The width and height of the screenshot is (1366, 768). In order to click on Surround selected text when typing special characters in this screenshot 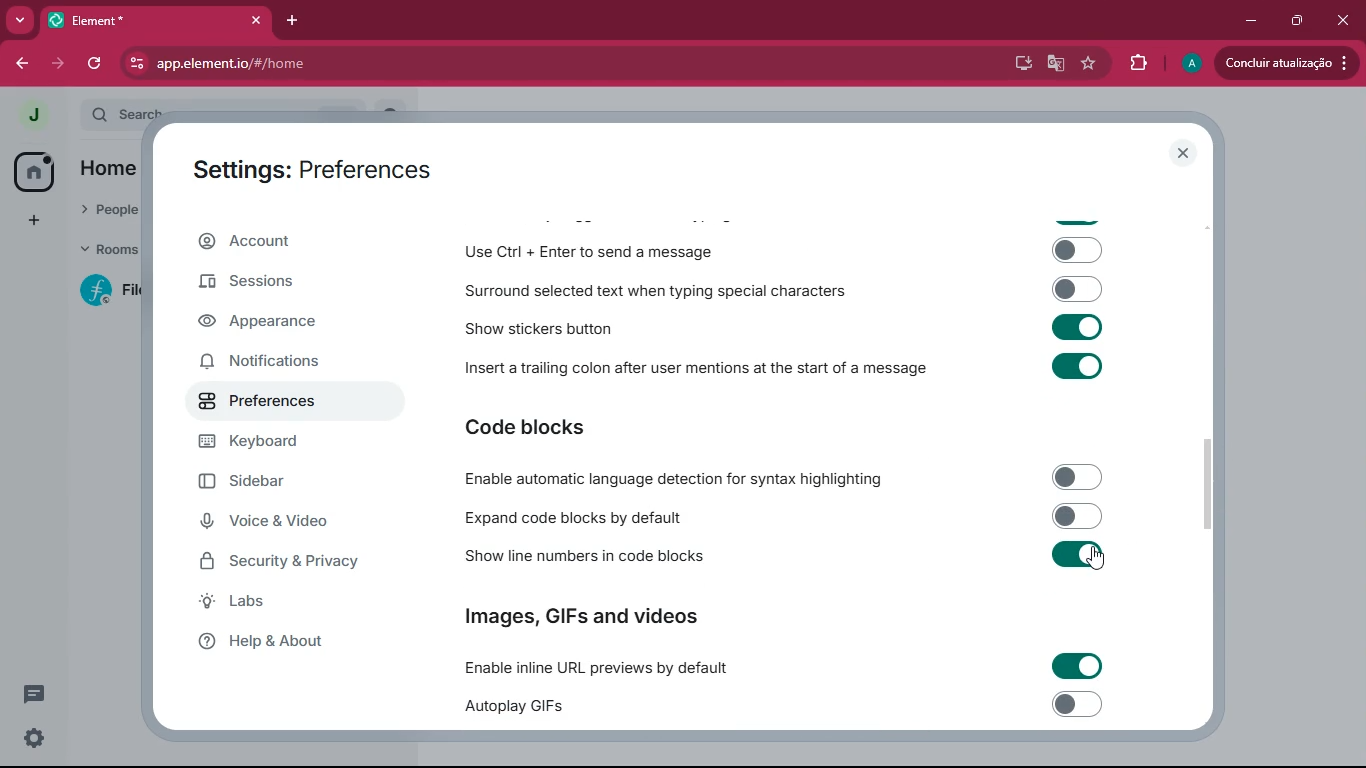, I will do `click(780, 290)`.